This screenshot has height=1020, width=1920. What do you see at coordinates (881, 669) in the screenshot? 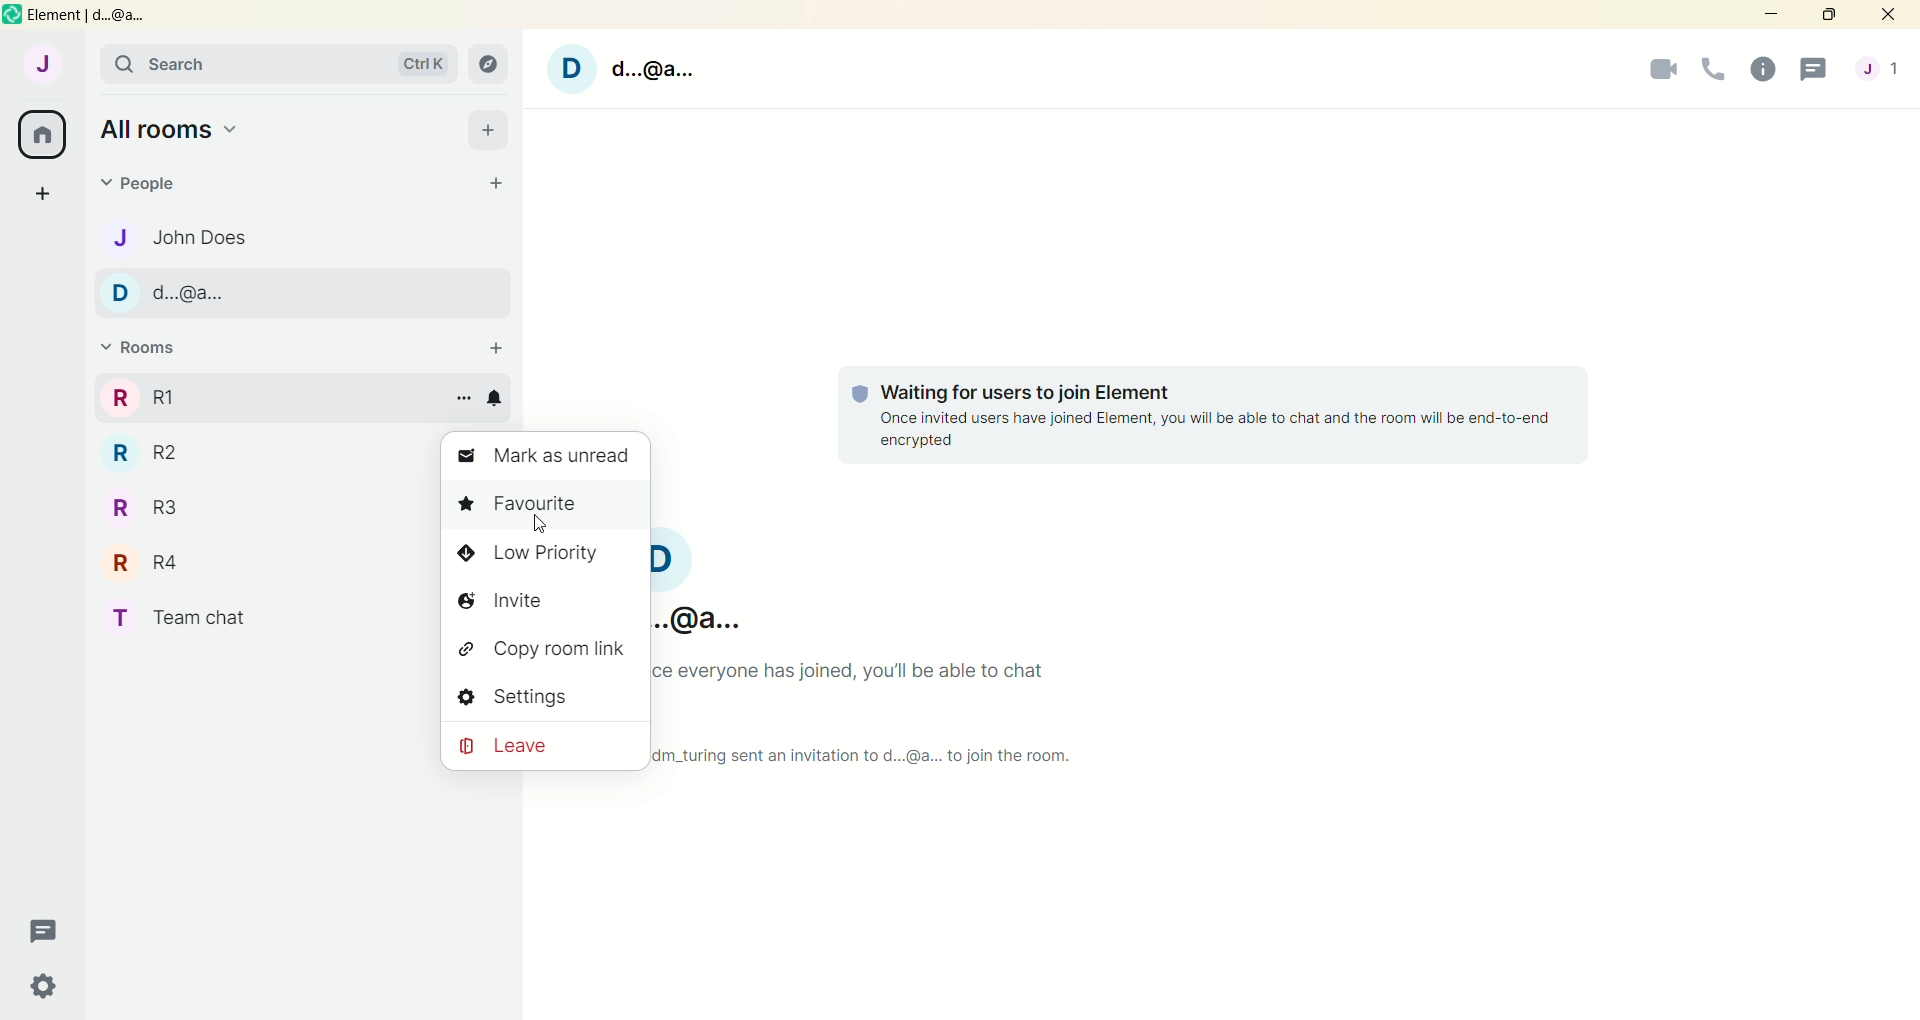
I see `ce everyone has joined, you'll be able to chat` at bounding box center [881, 669].